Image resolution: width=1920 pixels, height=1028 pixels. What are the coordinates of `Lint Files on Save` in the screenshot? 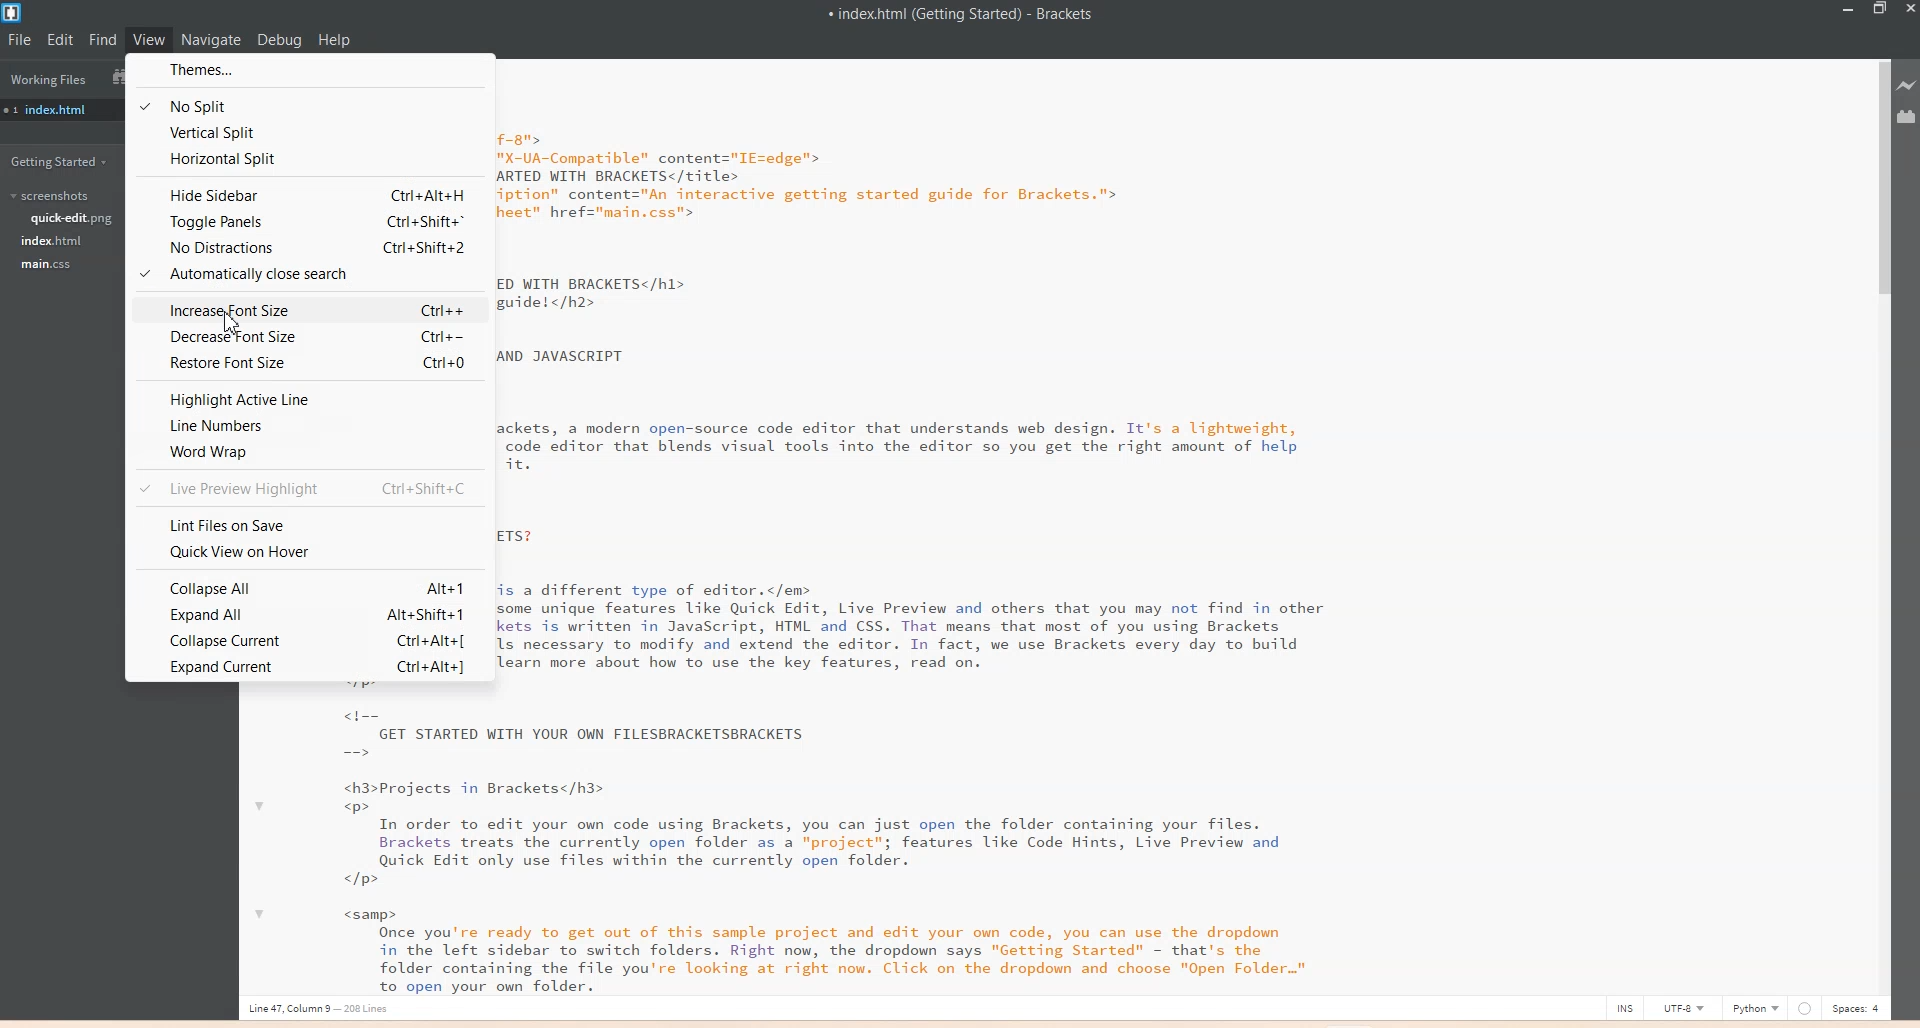 It's located at (310, 525).